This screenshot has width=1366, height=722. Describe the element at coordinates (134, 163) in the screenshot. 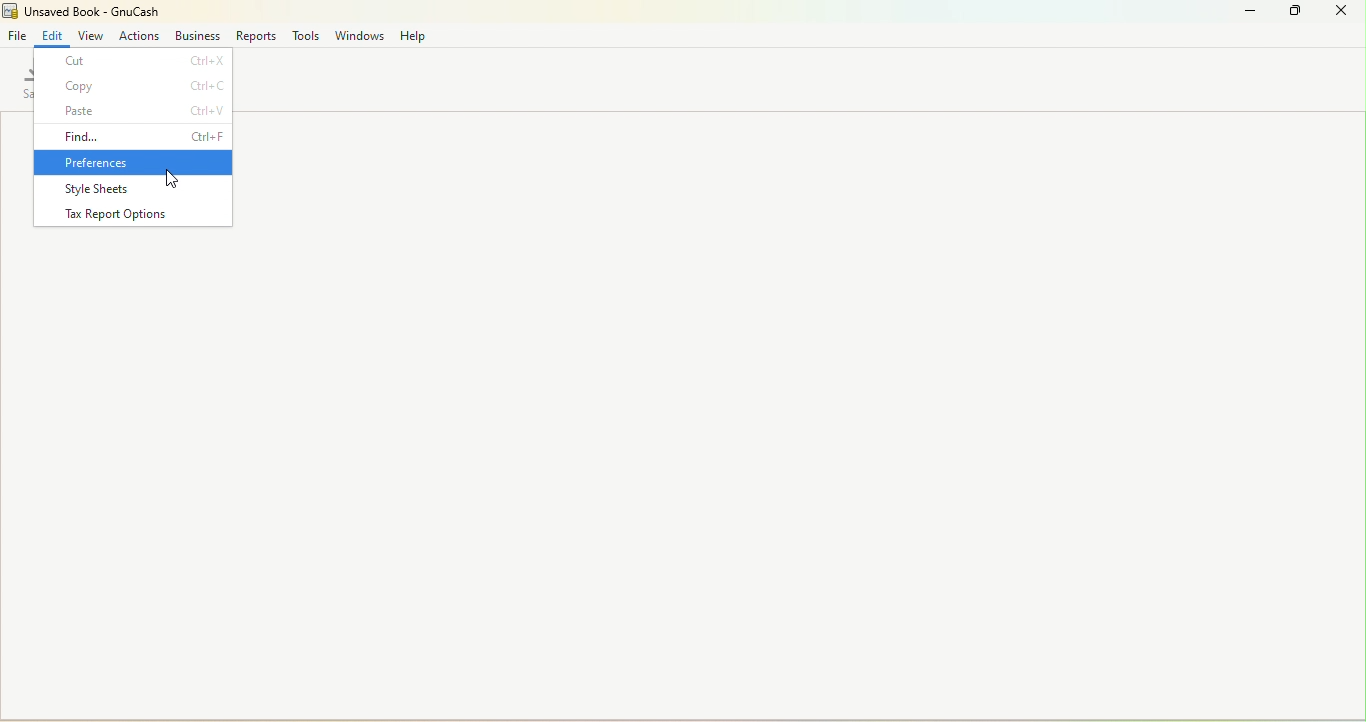

I see `Preferences` at that location.